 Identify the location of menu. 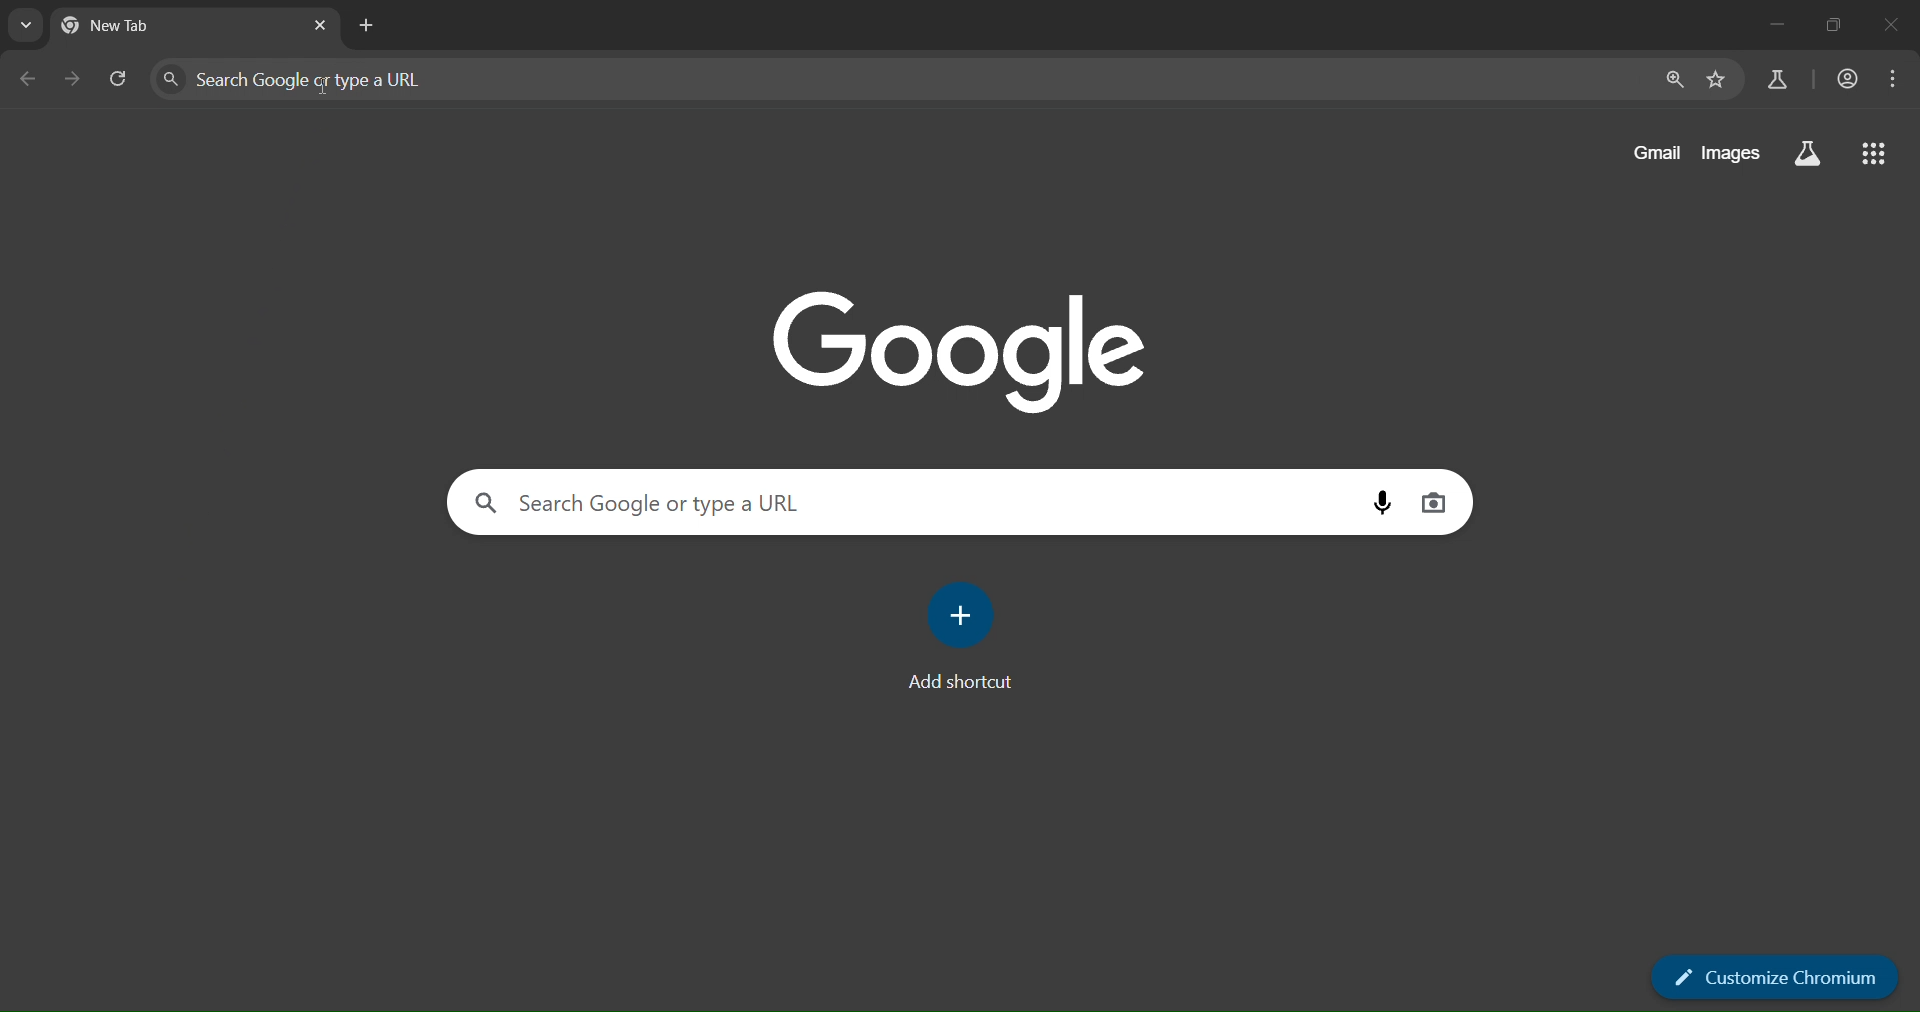
(1894, 80).